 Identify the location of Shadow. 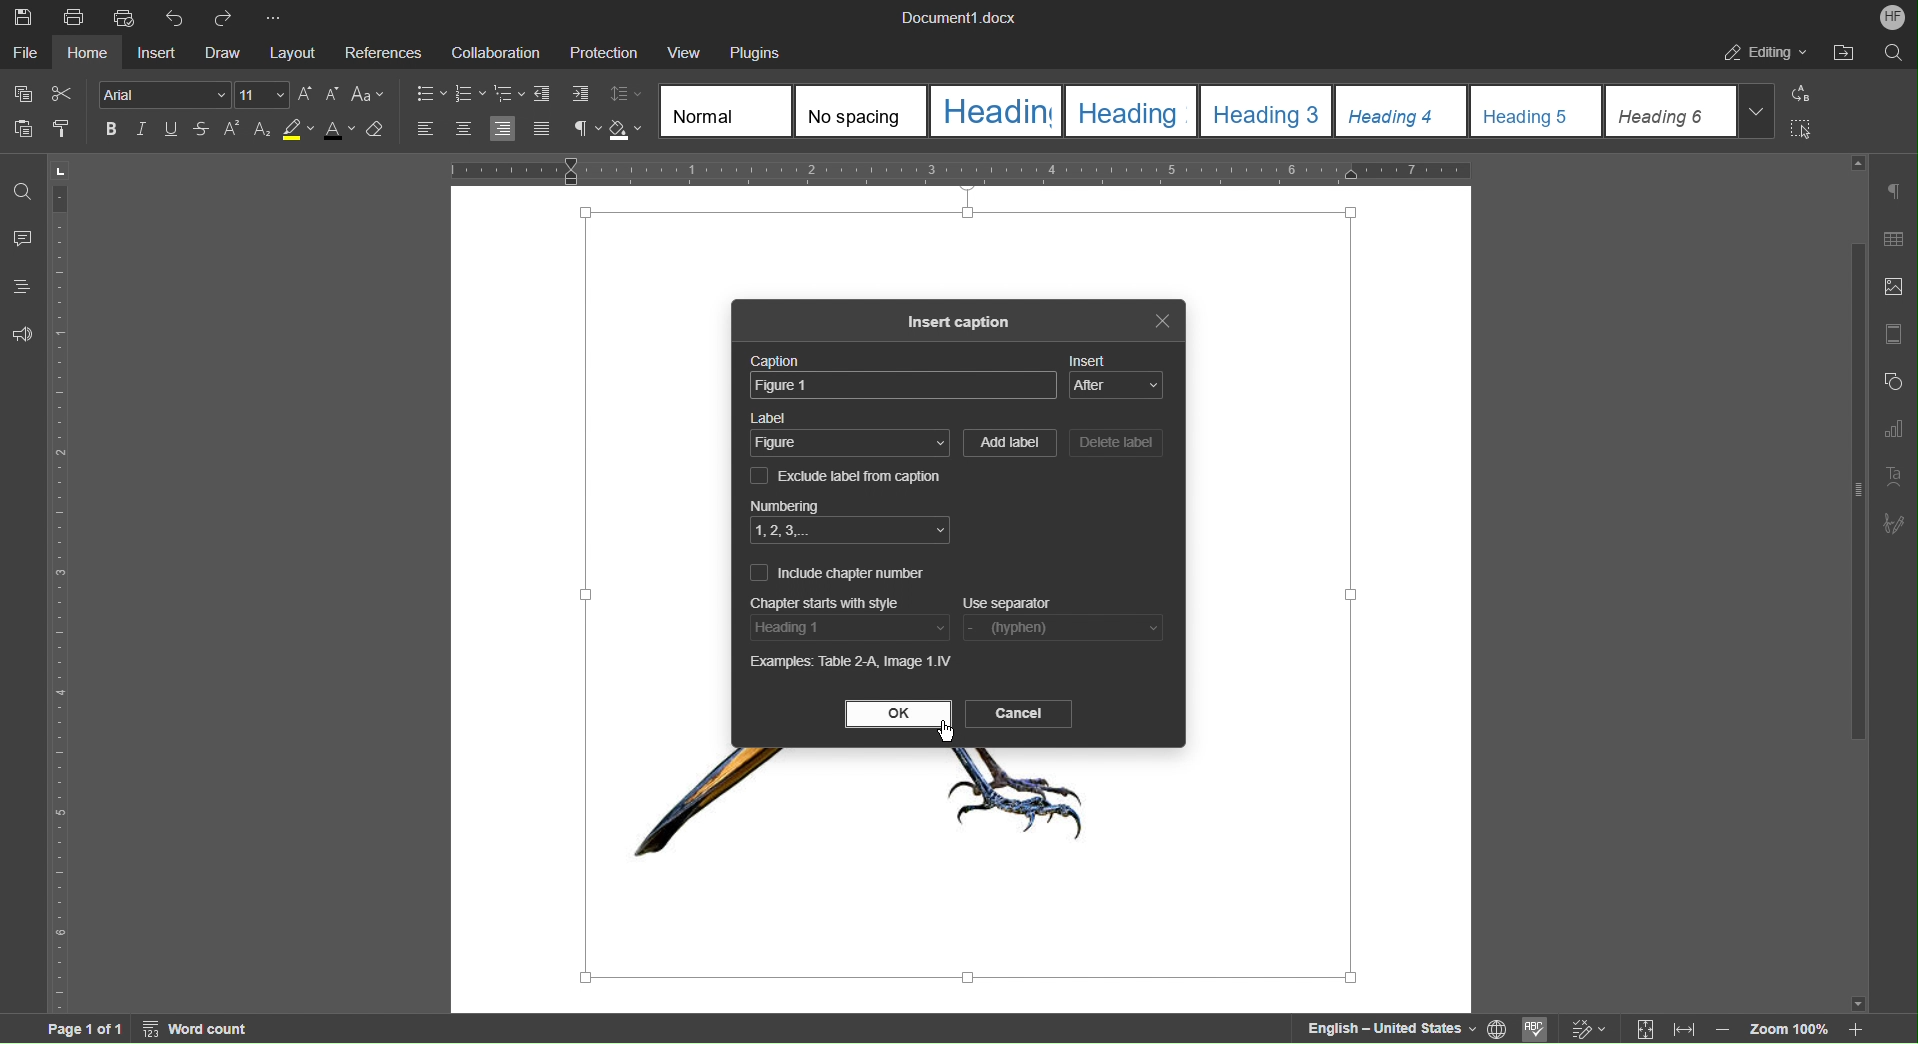
(628, 129).